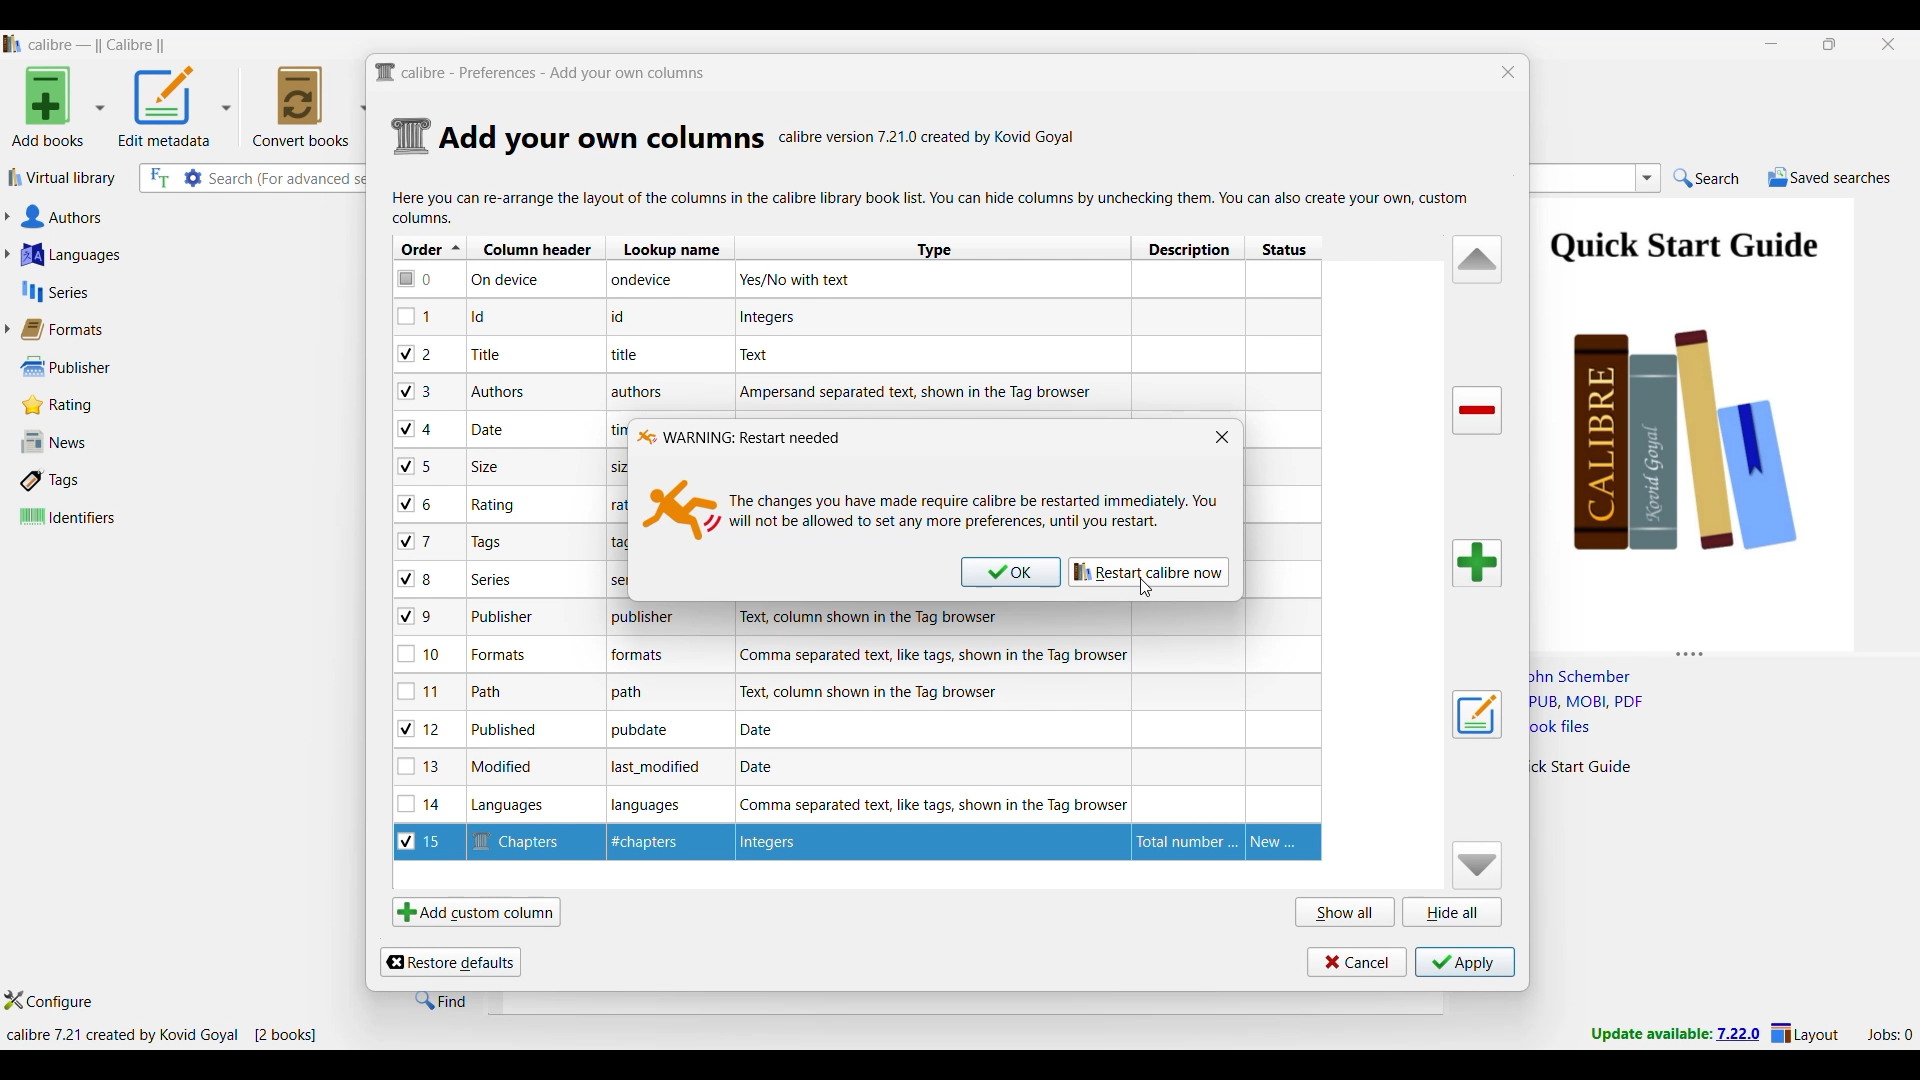  Describe the element at coordinates (492, 579) in the screenshot. I see `Note` at that location.